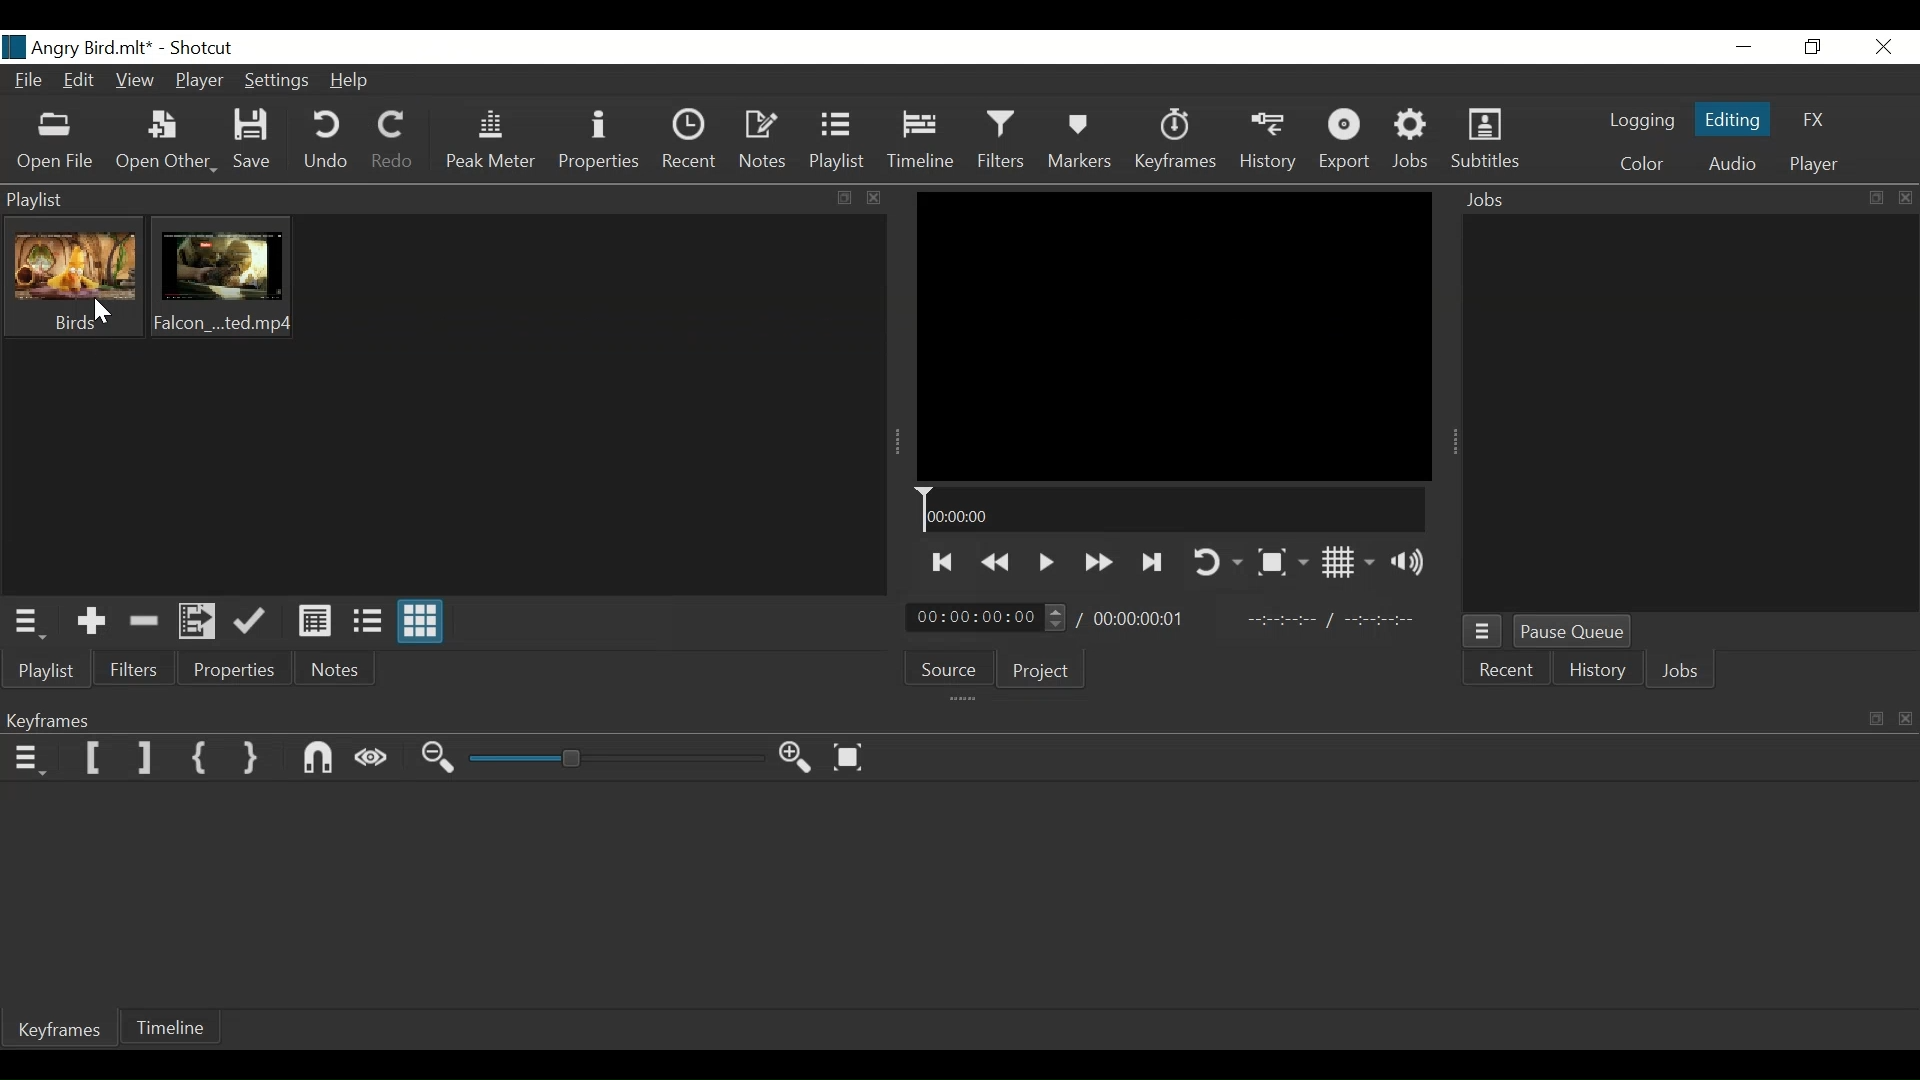 The width and height of the screenshot is (1920, 1080). Describe the element at coordinates (137, 80) in the screenshot. I see `View` at that location.